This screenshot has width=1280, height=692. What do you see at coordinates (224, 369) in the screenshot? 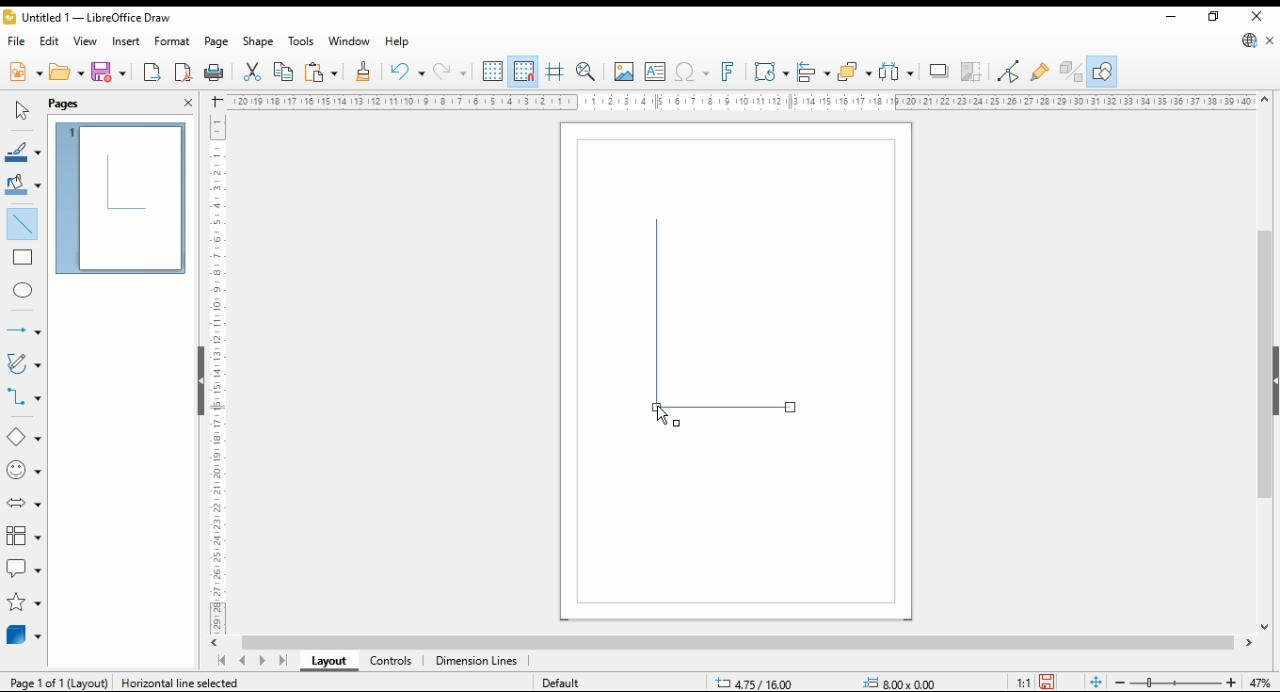
I see `vertical scale` at bounding box center [224, 369].